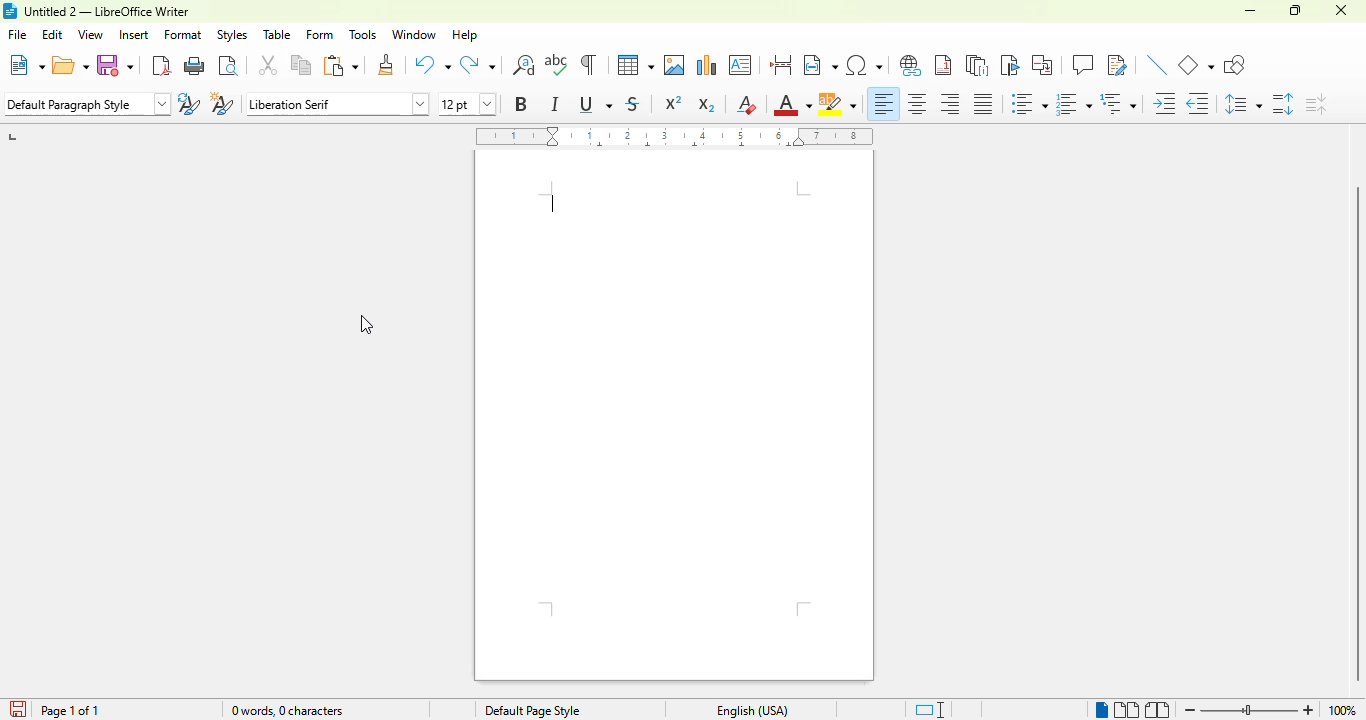 This screenshot has height=720, width=1366. What do you see at coordinates (342, 65) in the screenshot?
I see `paste` at bounding box center [342, 65].